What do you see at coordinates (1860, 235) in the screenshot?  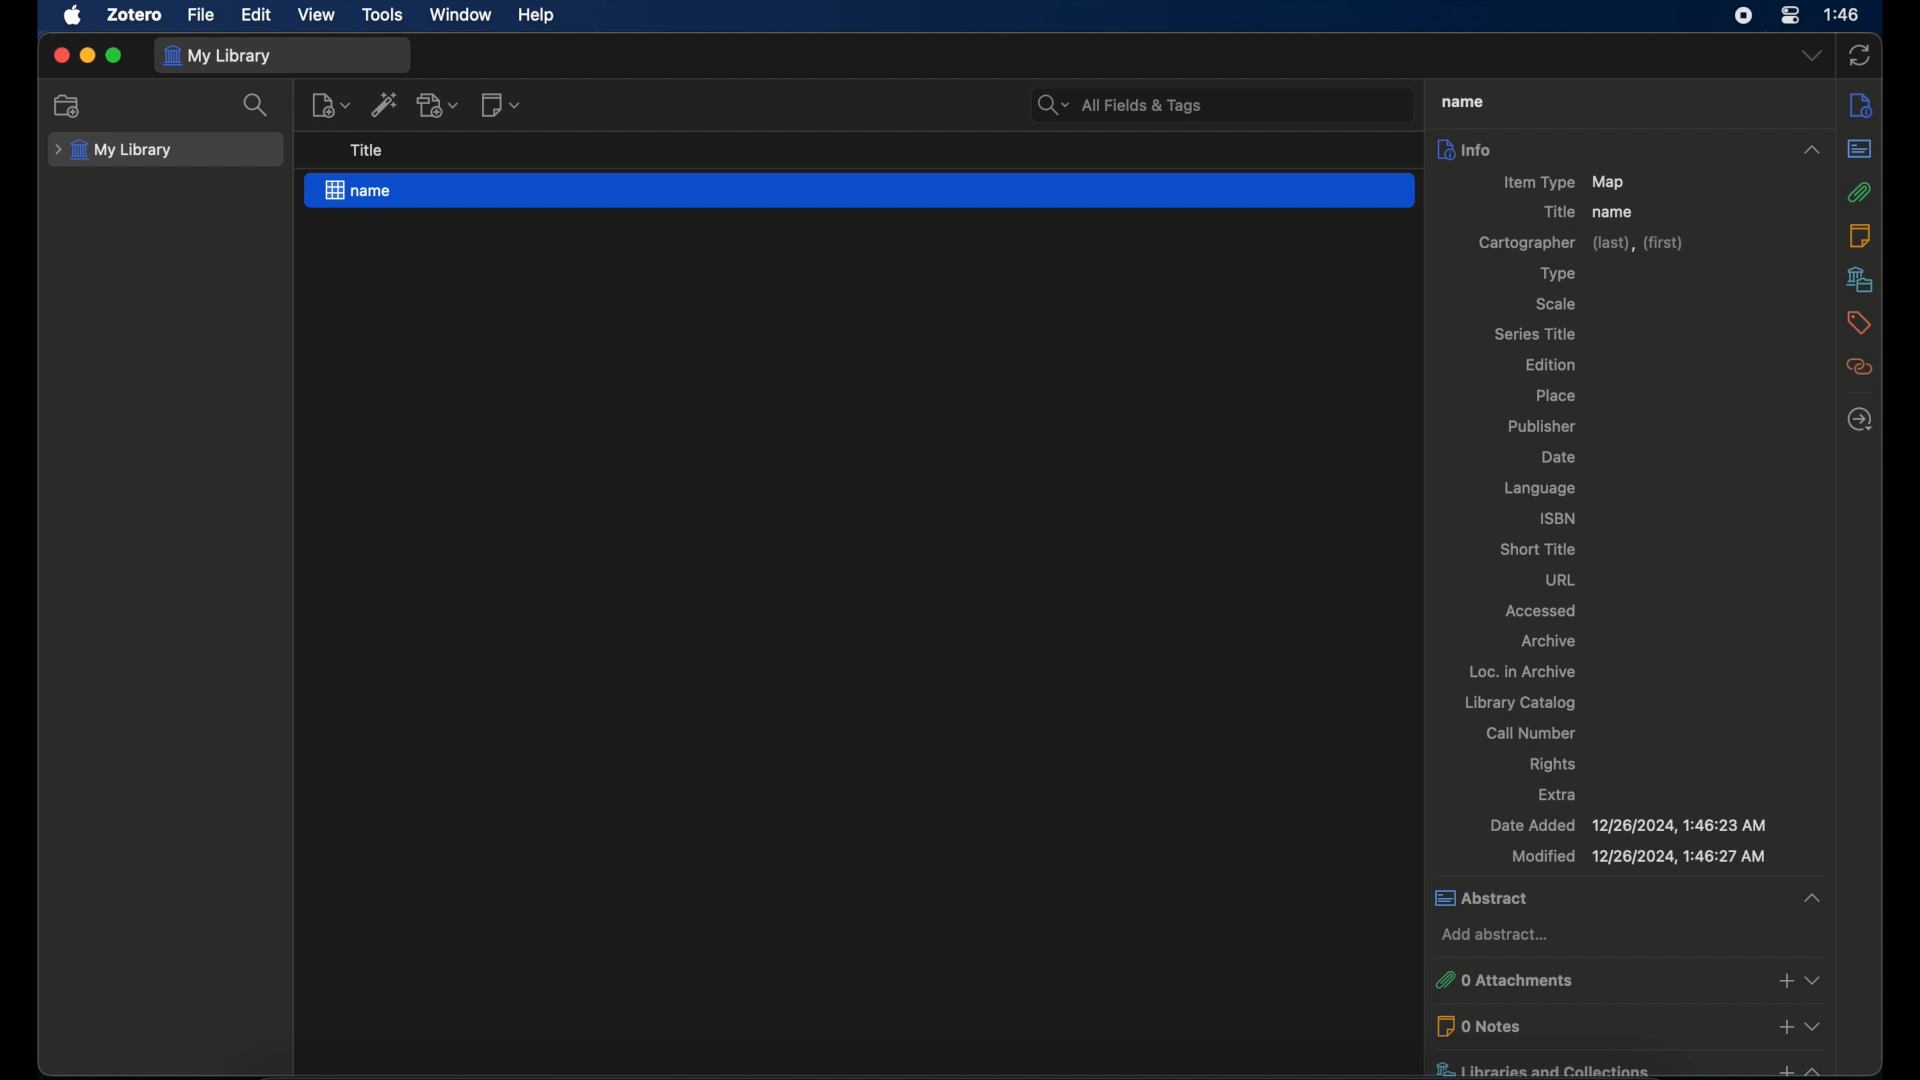 I see `notes` at bounding box center [1860, 235].